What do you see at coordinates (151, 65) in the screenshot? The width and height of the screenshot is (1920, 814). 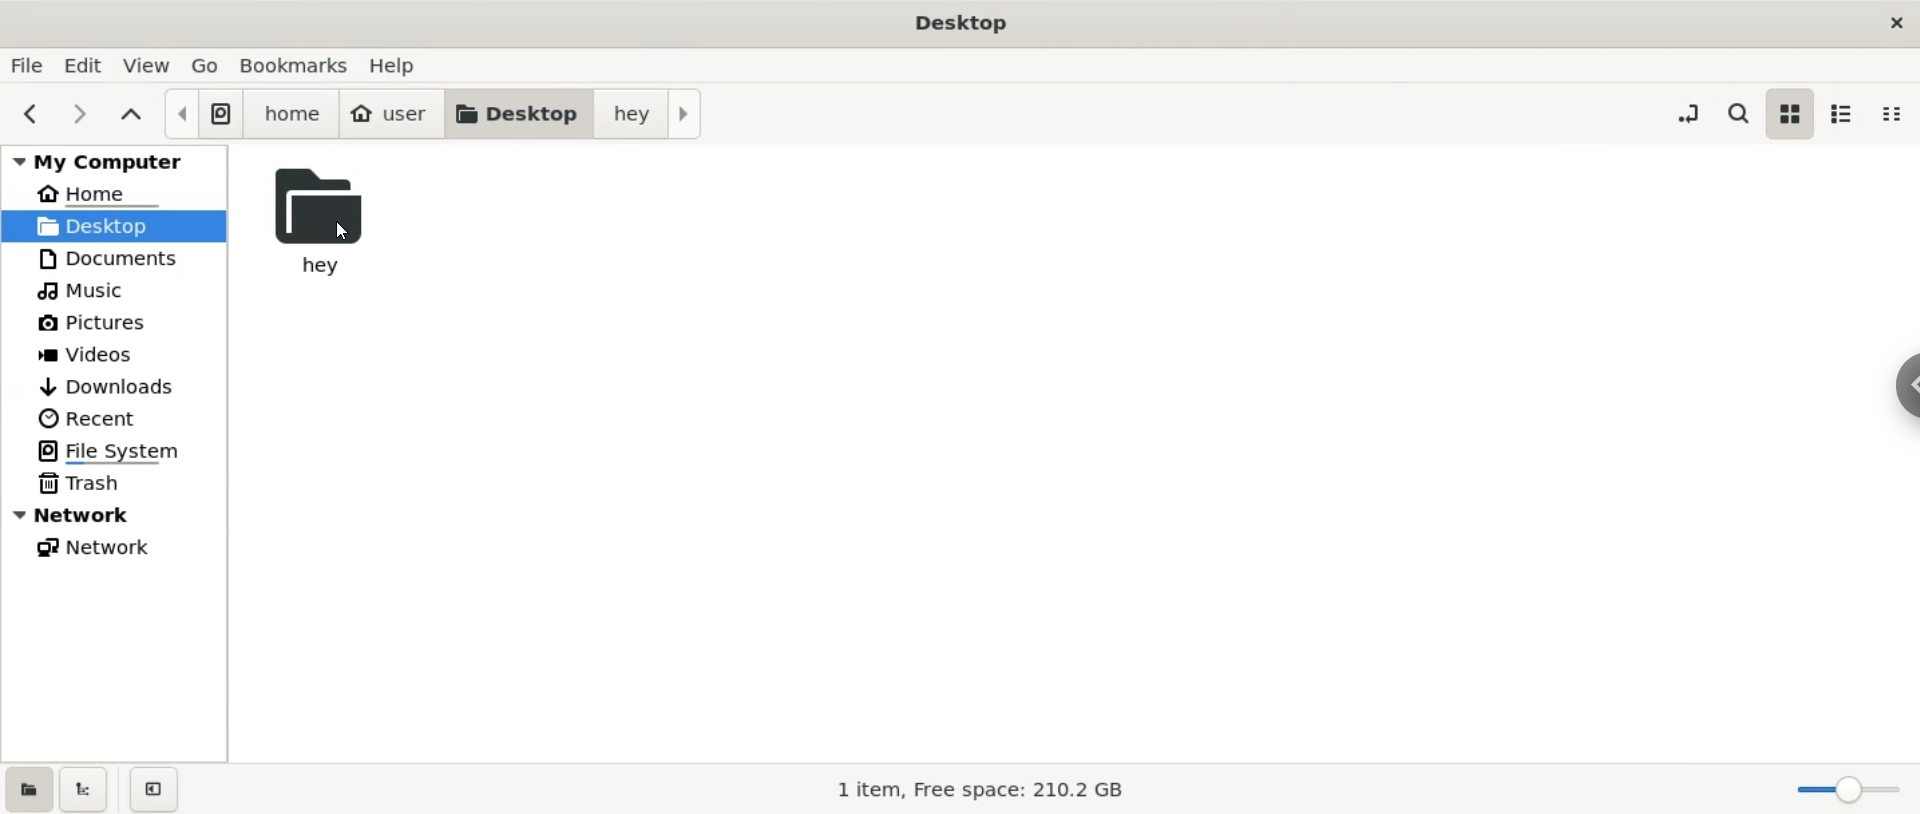 I see `view` at bounding box center [151, 65].